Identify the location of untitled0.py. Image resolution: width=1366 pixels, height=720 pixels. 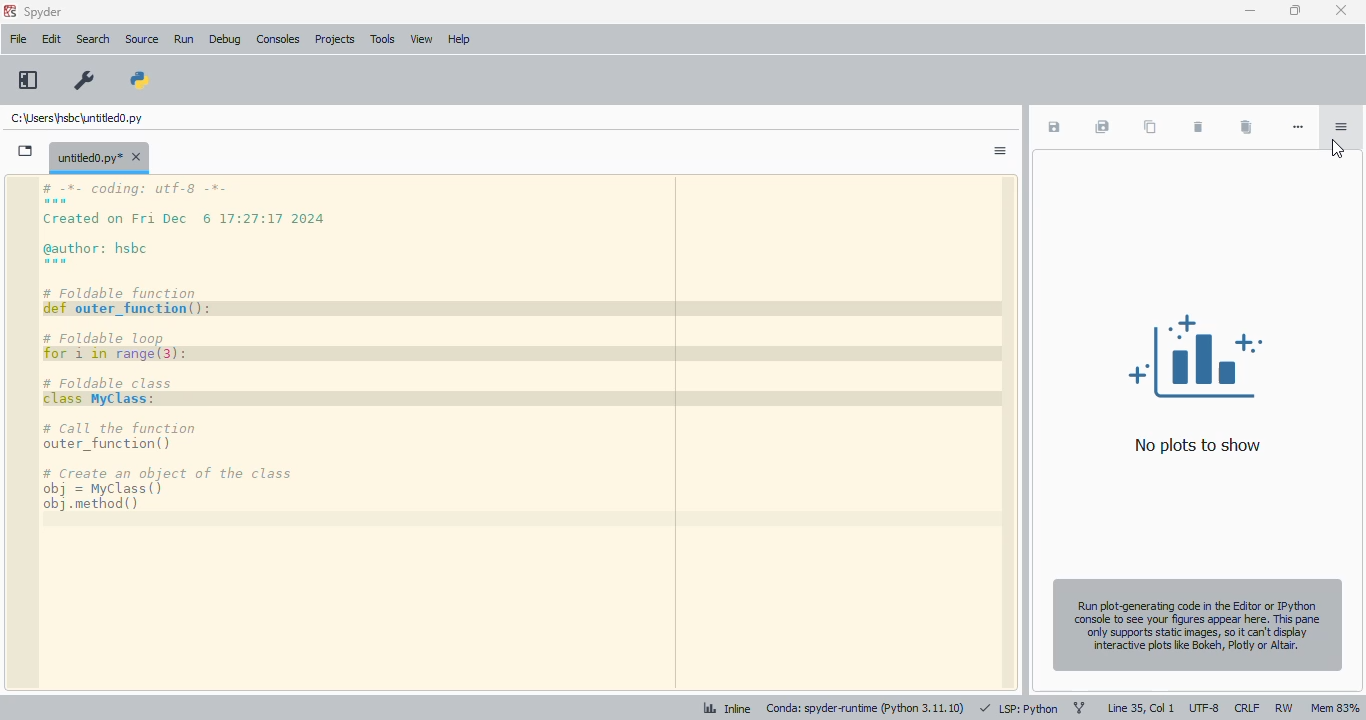
(76, 118).